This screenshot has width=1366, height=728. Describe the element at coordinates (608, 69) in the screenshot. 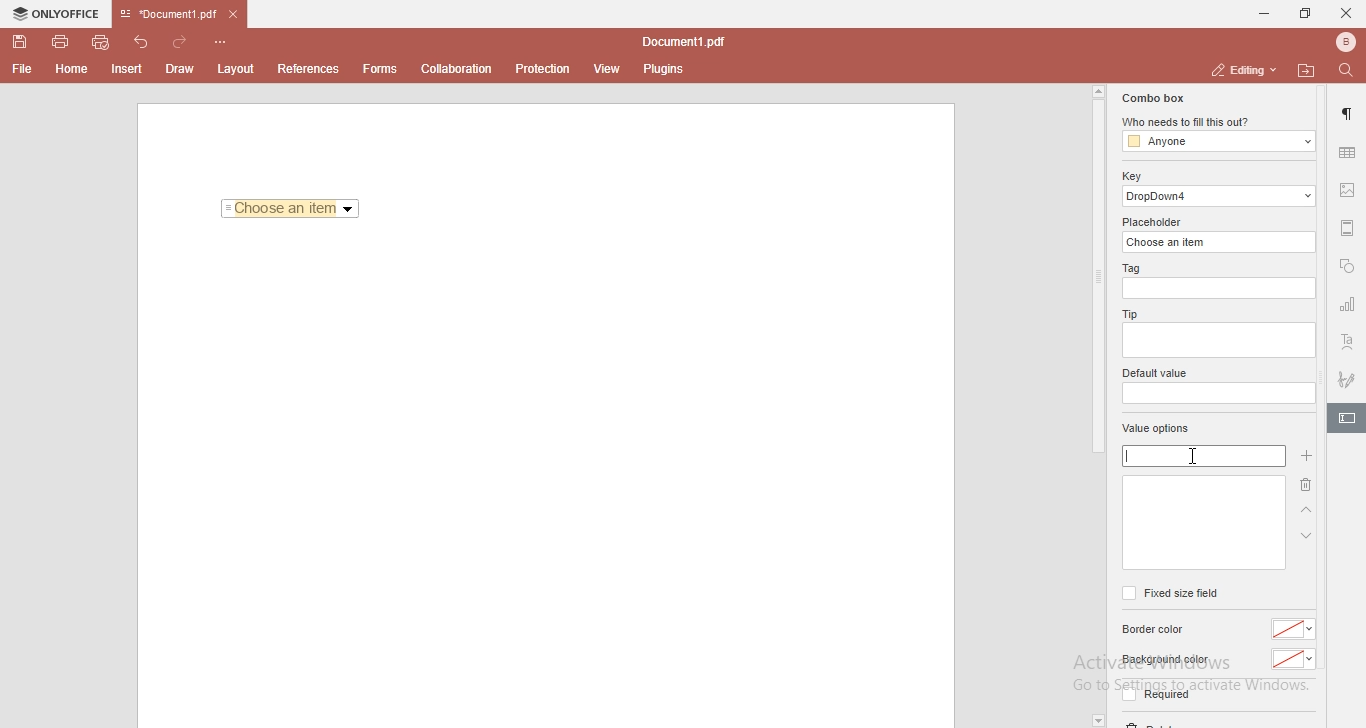

I see `view` at that location.